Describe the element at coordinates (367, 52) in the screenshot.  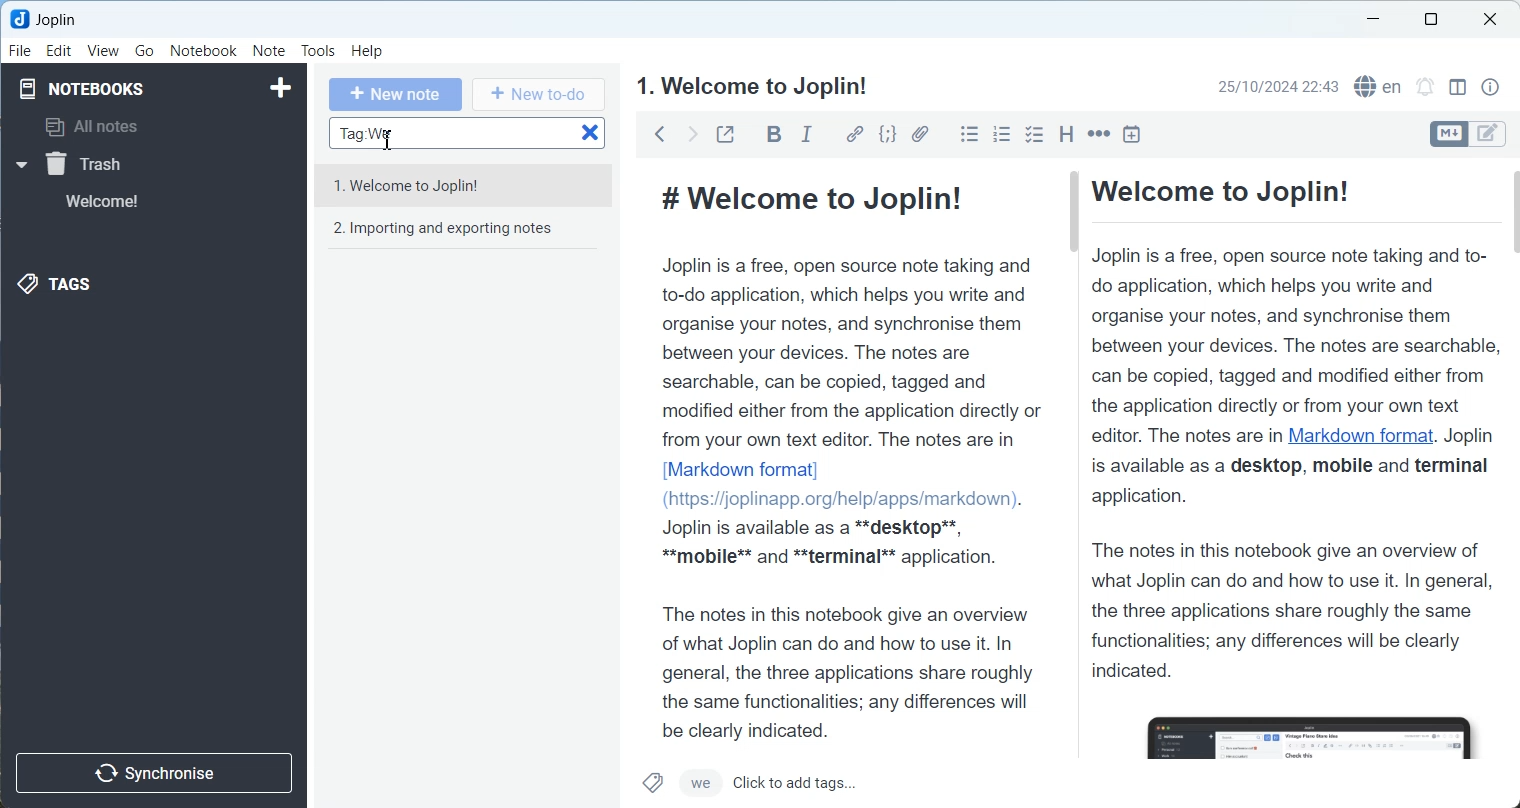
I see `Help` at that location.